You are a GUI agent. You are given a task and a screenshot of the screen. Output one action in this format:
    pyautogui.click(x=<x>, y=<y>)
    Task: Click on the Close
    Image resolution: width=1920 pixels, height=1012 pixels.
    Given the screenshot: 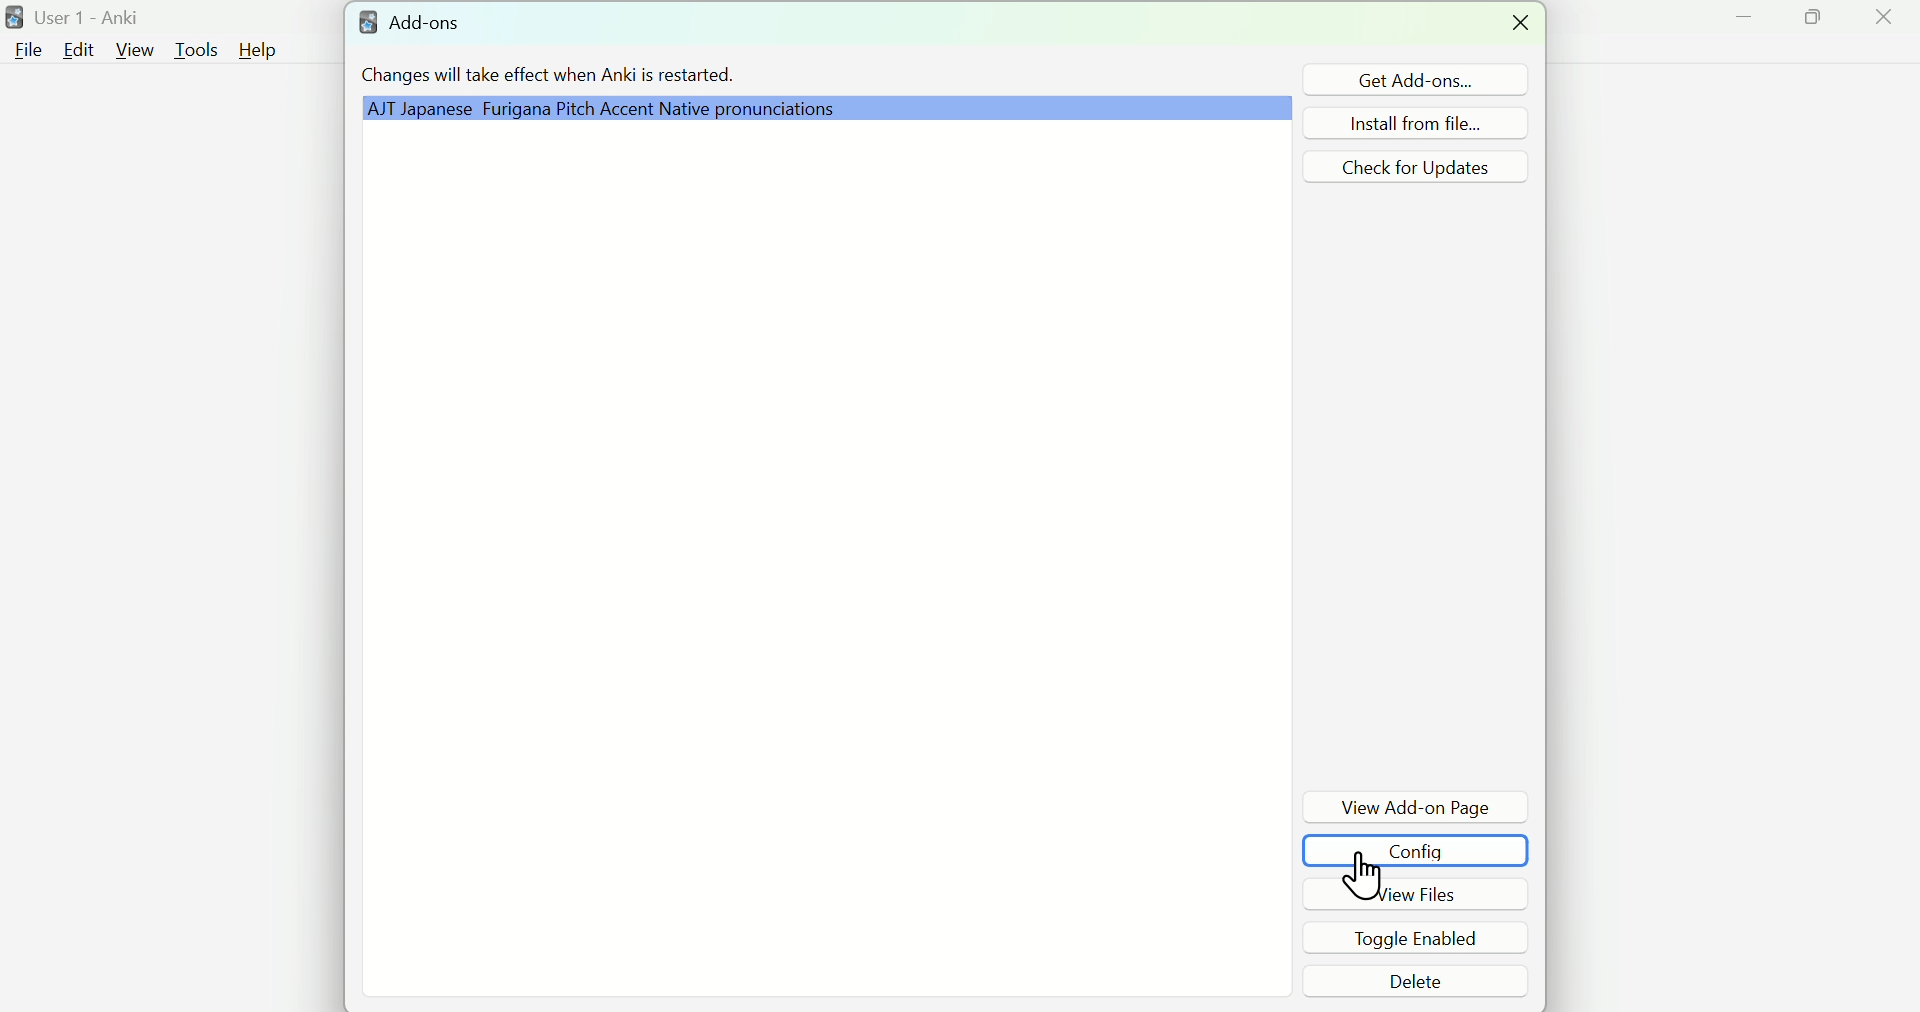 What is the action you would take?
    pyautogui.click(x=1523, y=20)
    